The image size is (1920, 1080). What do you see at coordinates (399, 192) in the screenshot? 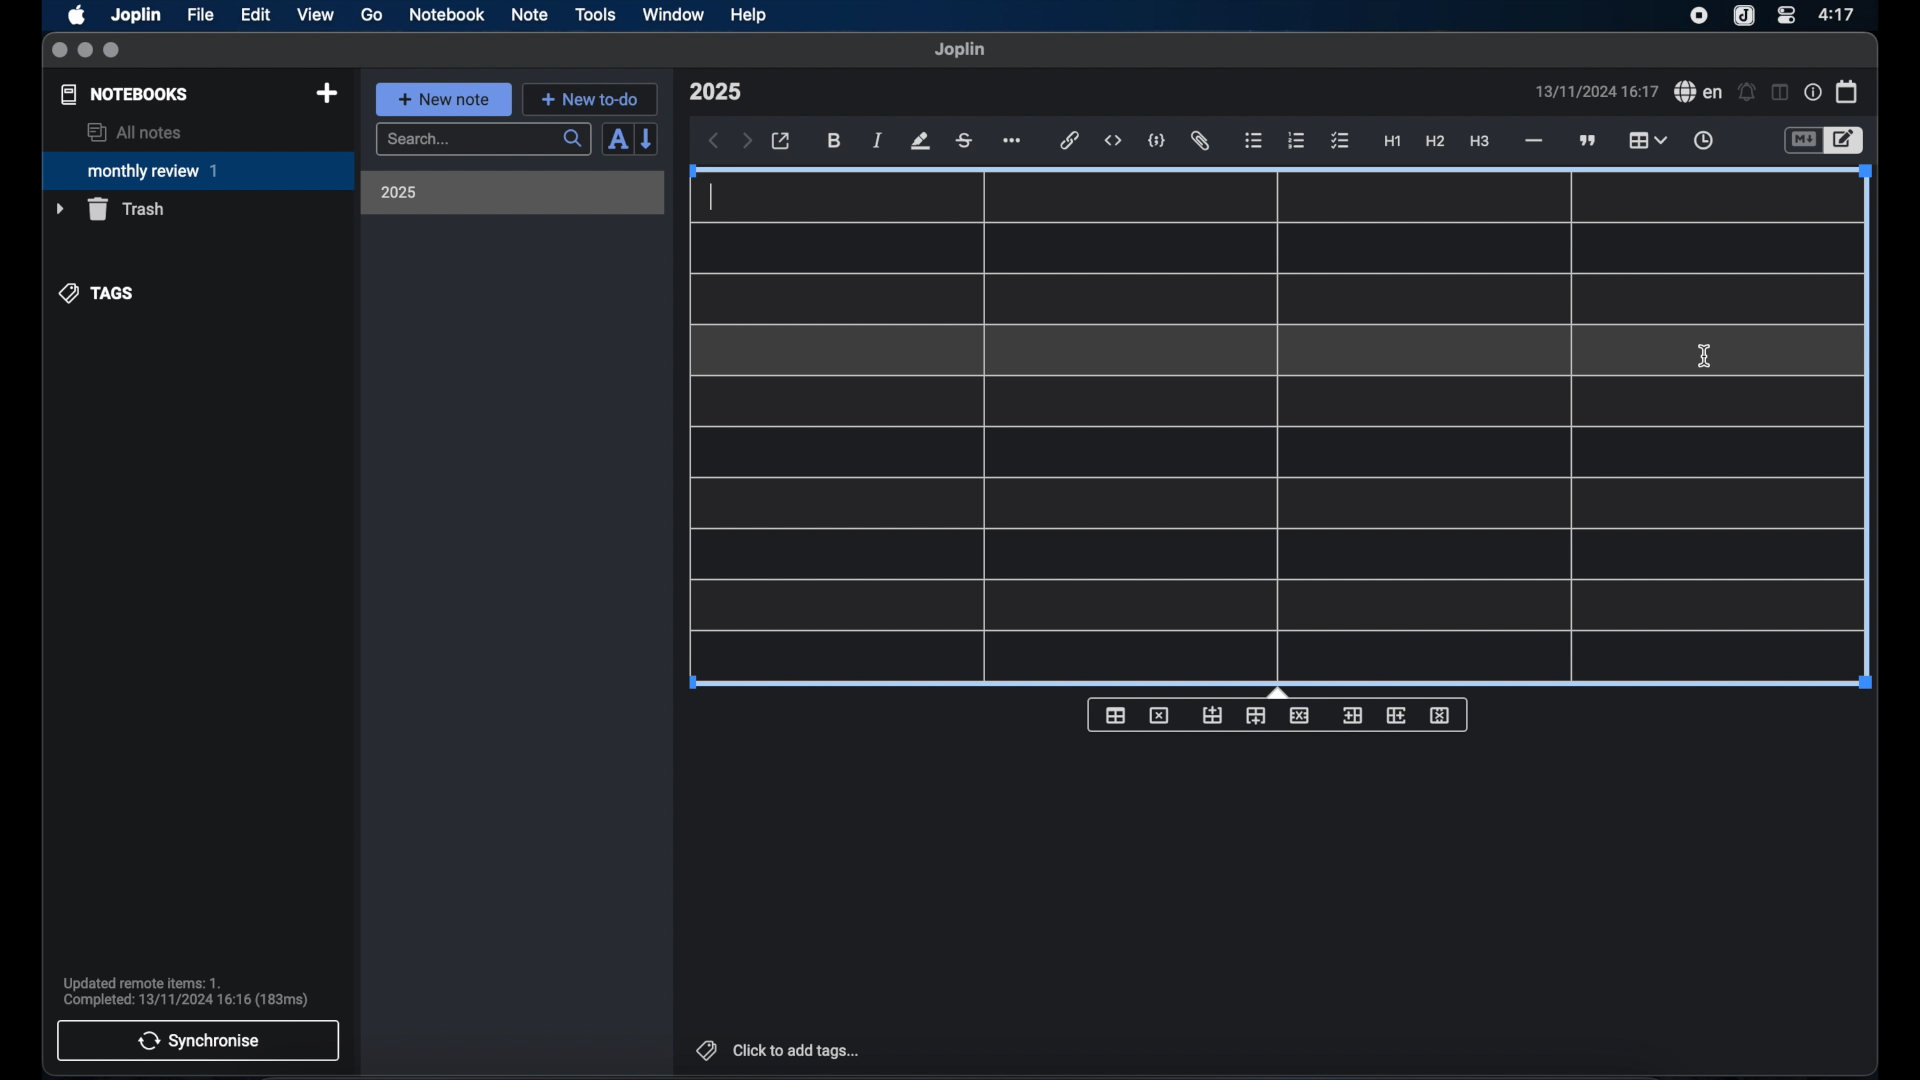
I see `2025` at bounding box center [399, 192].